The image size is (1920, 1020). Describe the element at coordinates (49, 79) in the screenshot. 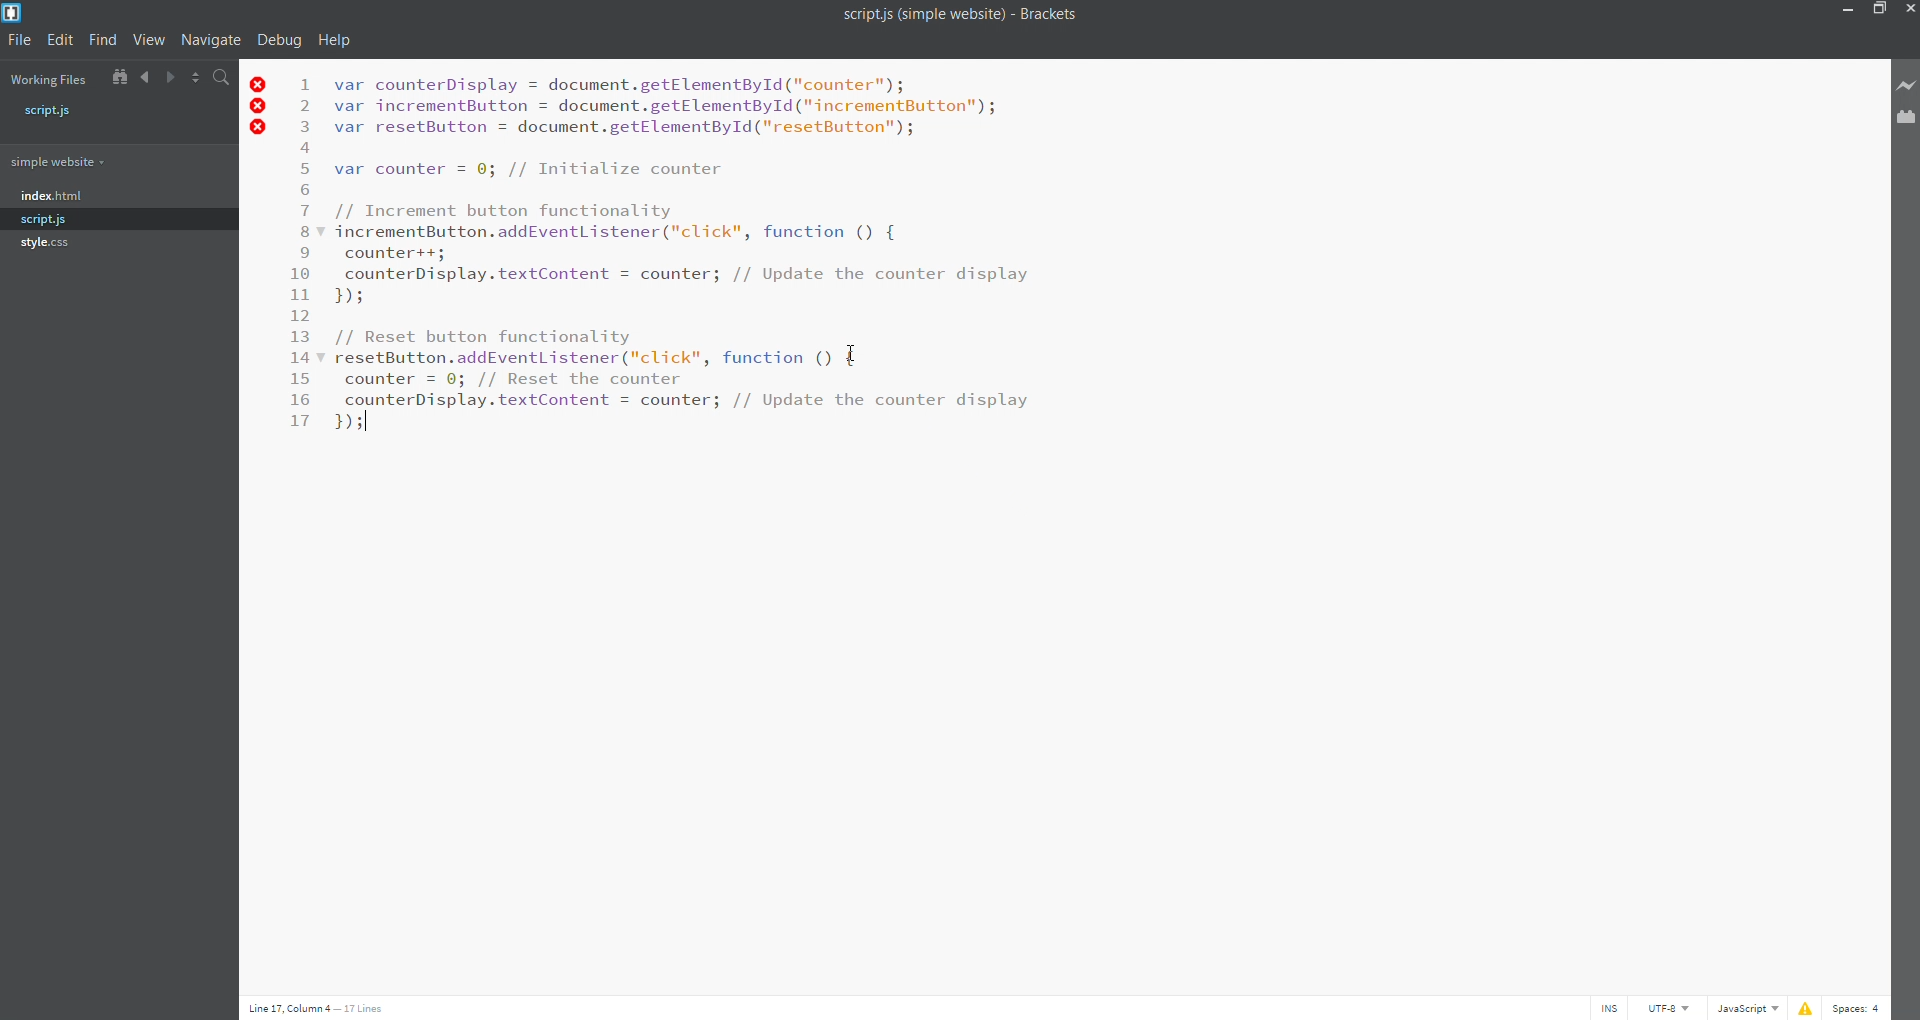

I see `working file` at that location.